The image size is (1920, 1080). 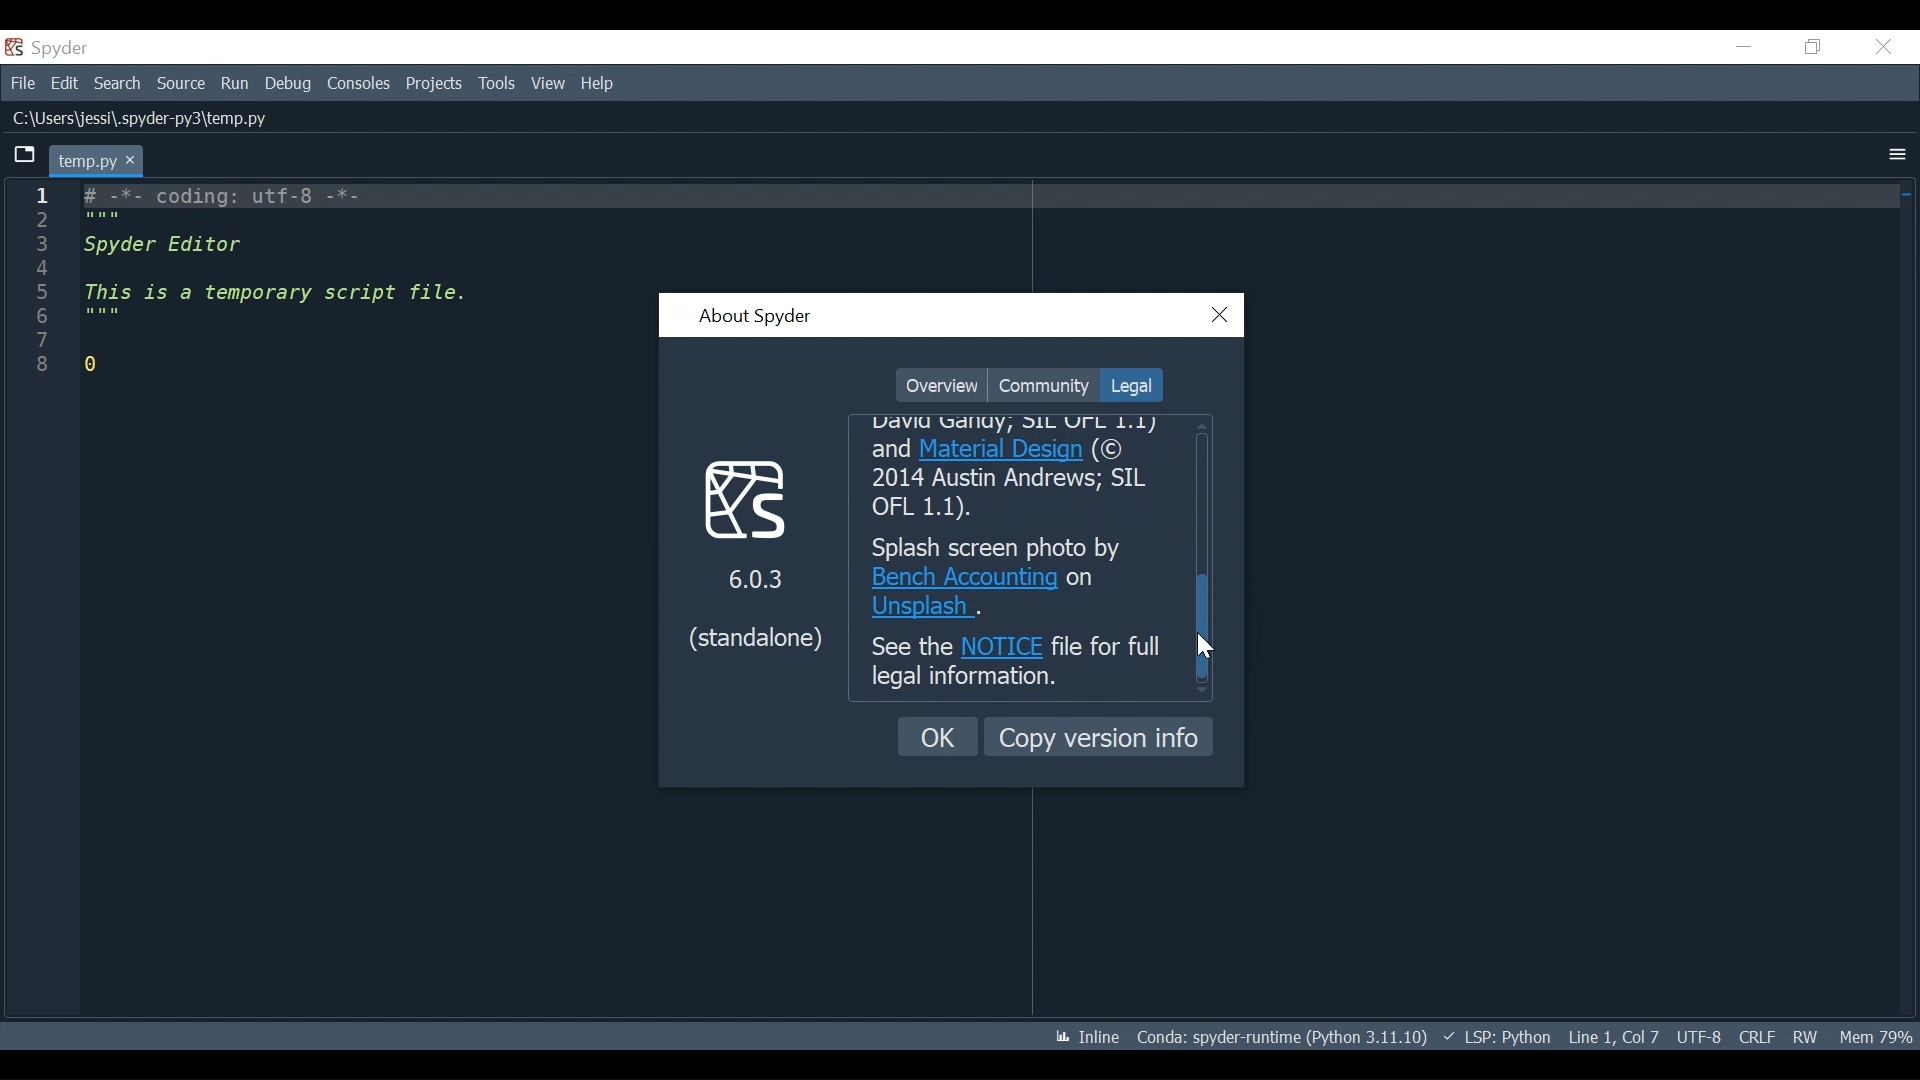 What do you see at coordinates (939, 737) in the screenshot?
I see `OK` at bounding box center [939, 737].